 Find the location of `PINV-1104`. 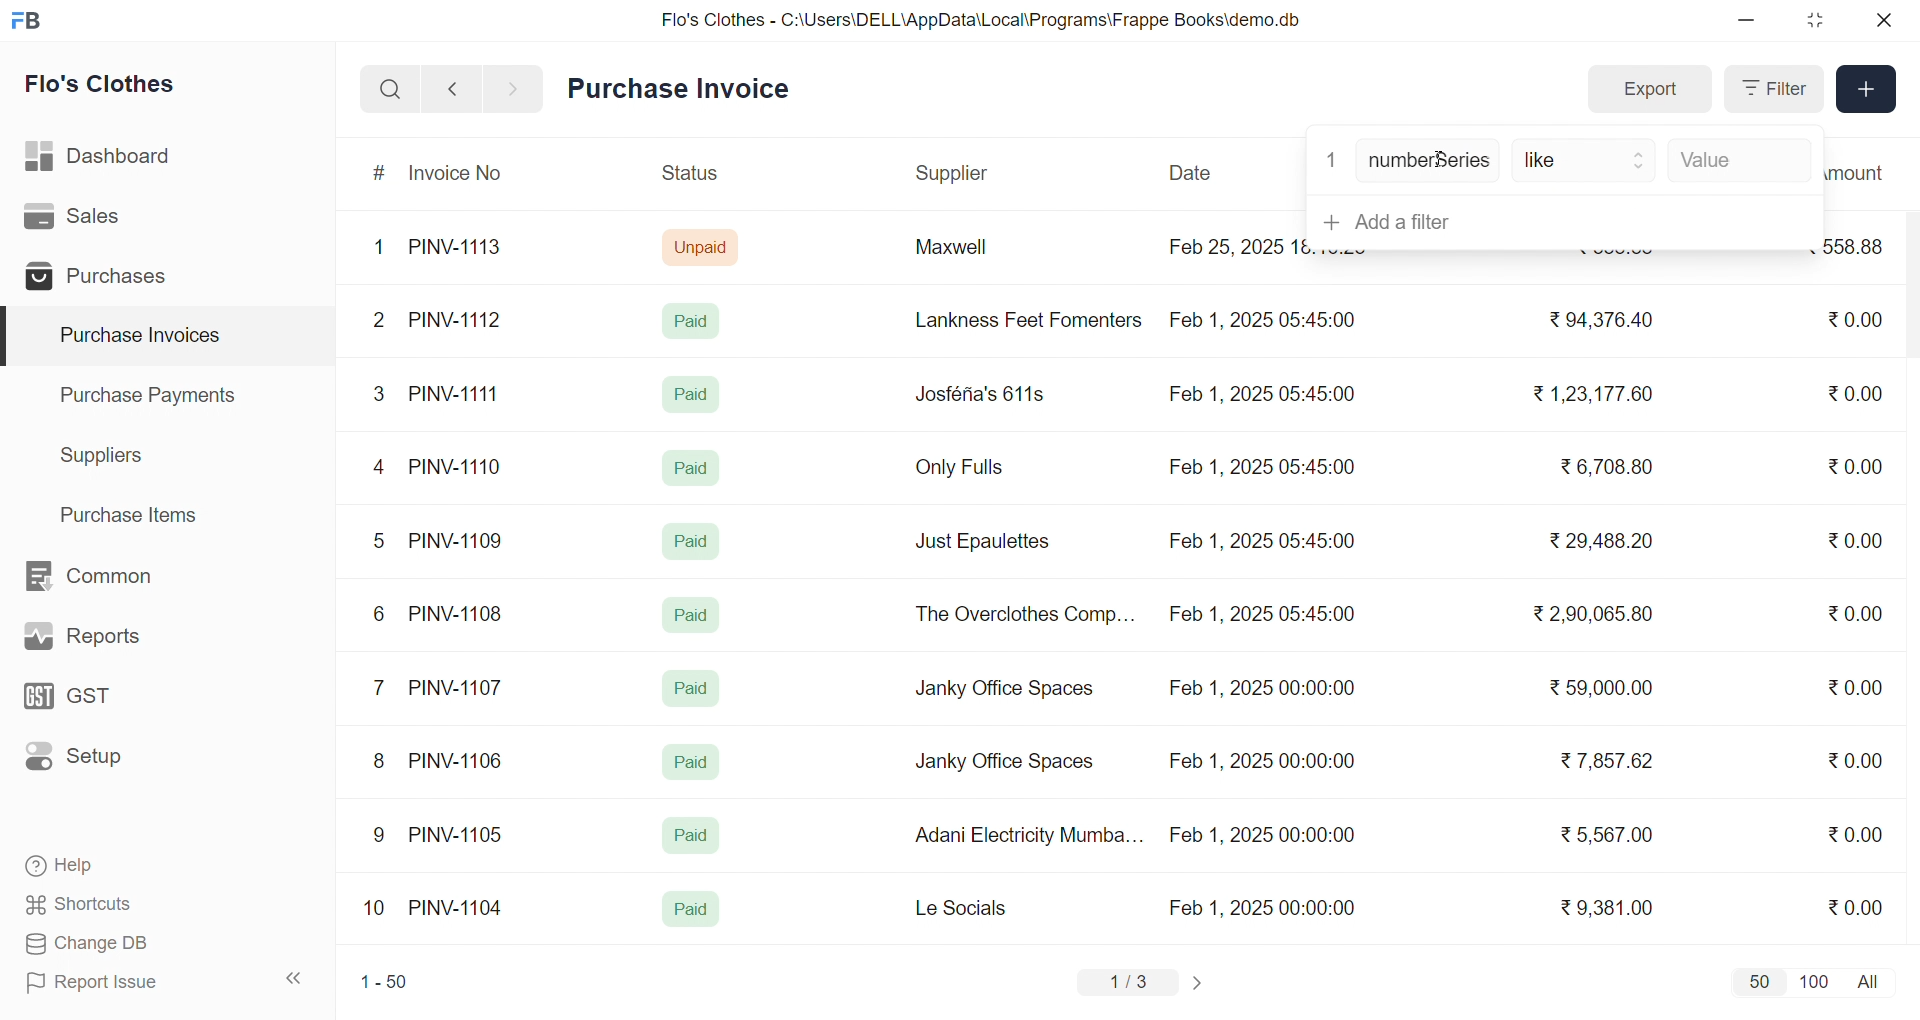

PINV-1104 is located at coordinates (458, 908).